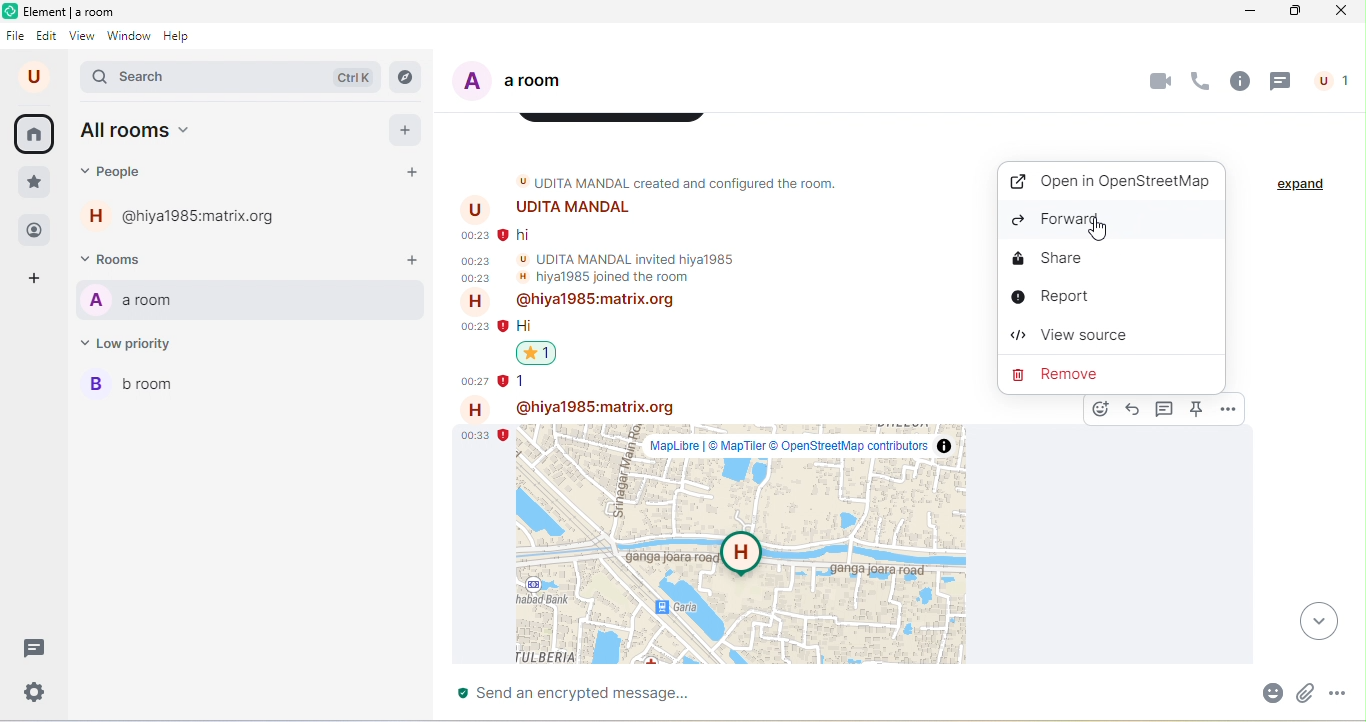 The width and height of the screenshot is (1366, 722). What do you see at coordinates (1308, 693) in the screenshot?
I see `attachment` at bounding box center [1308, 693].